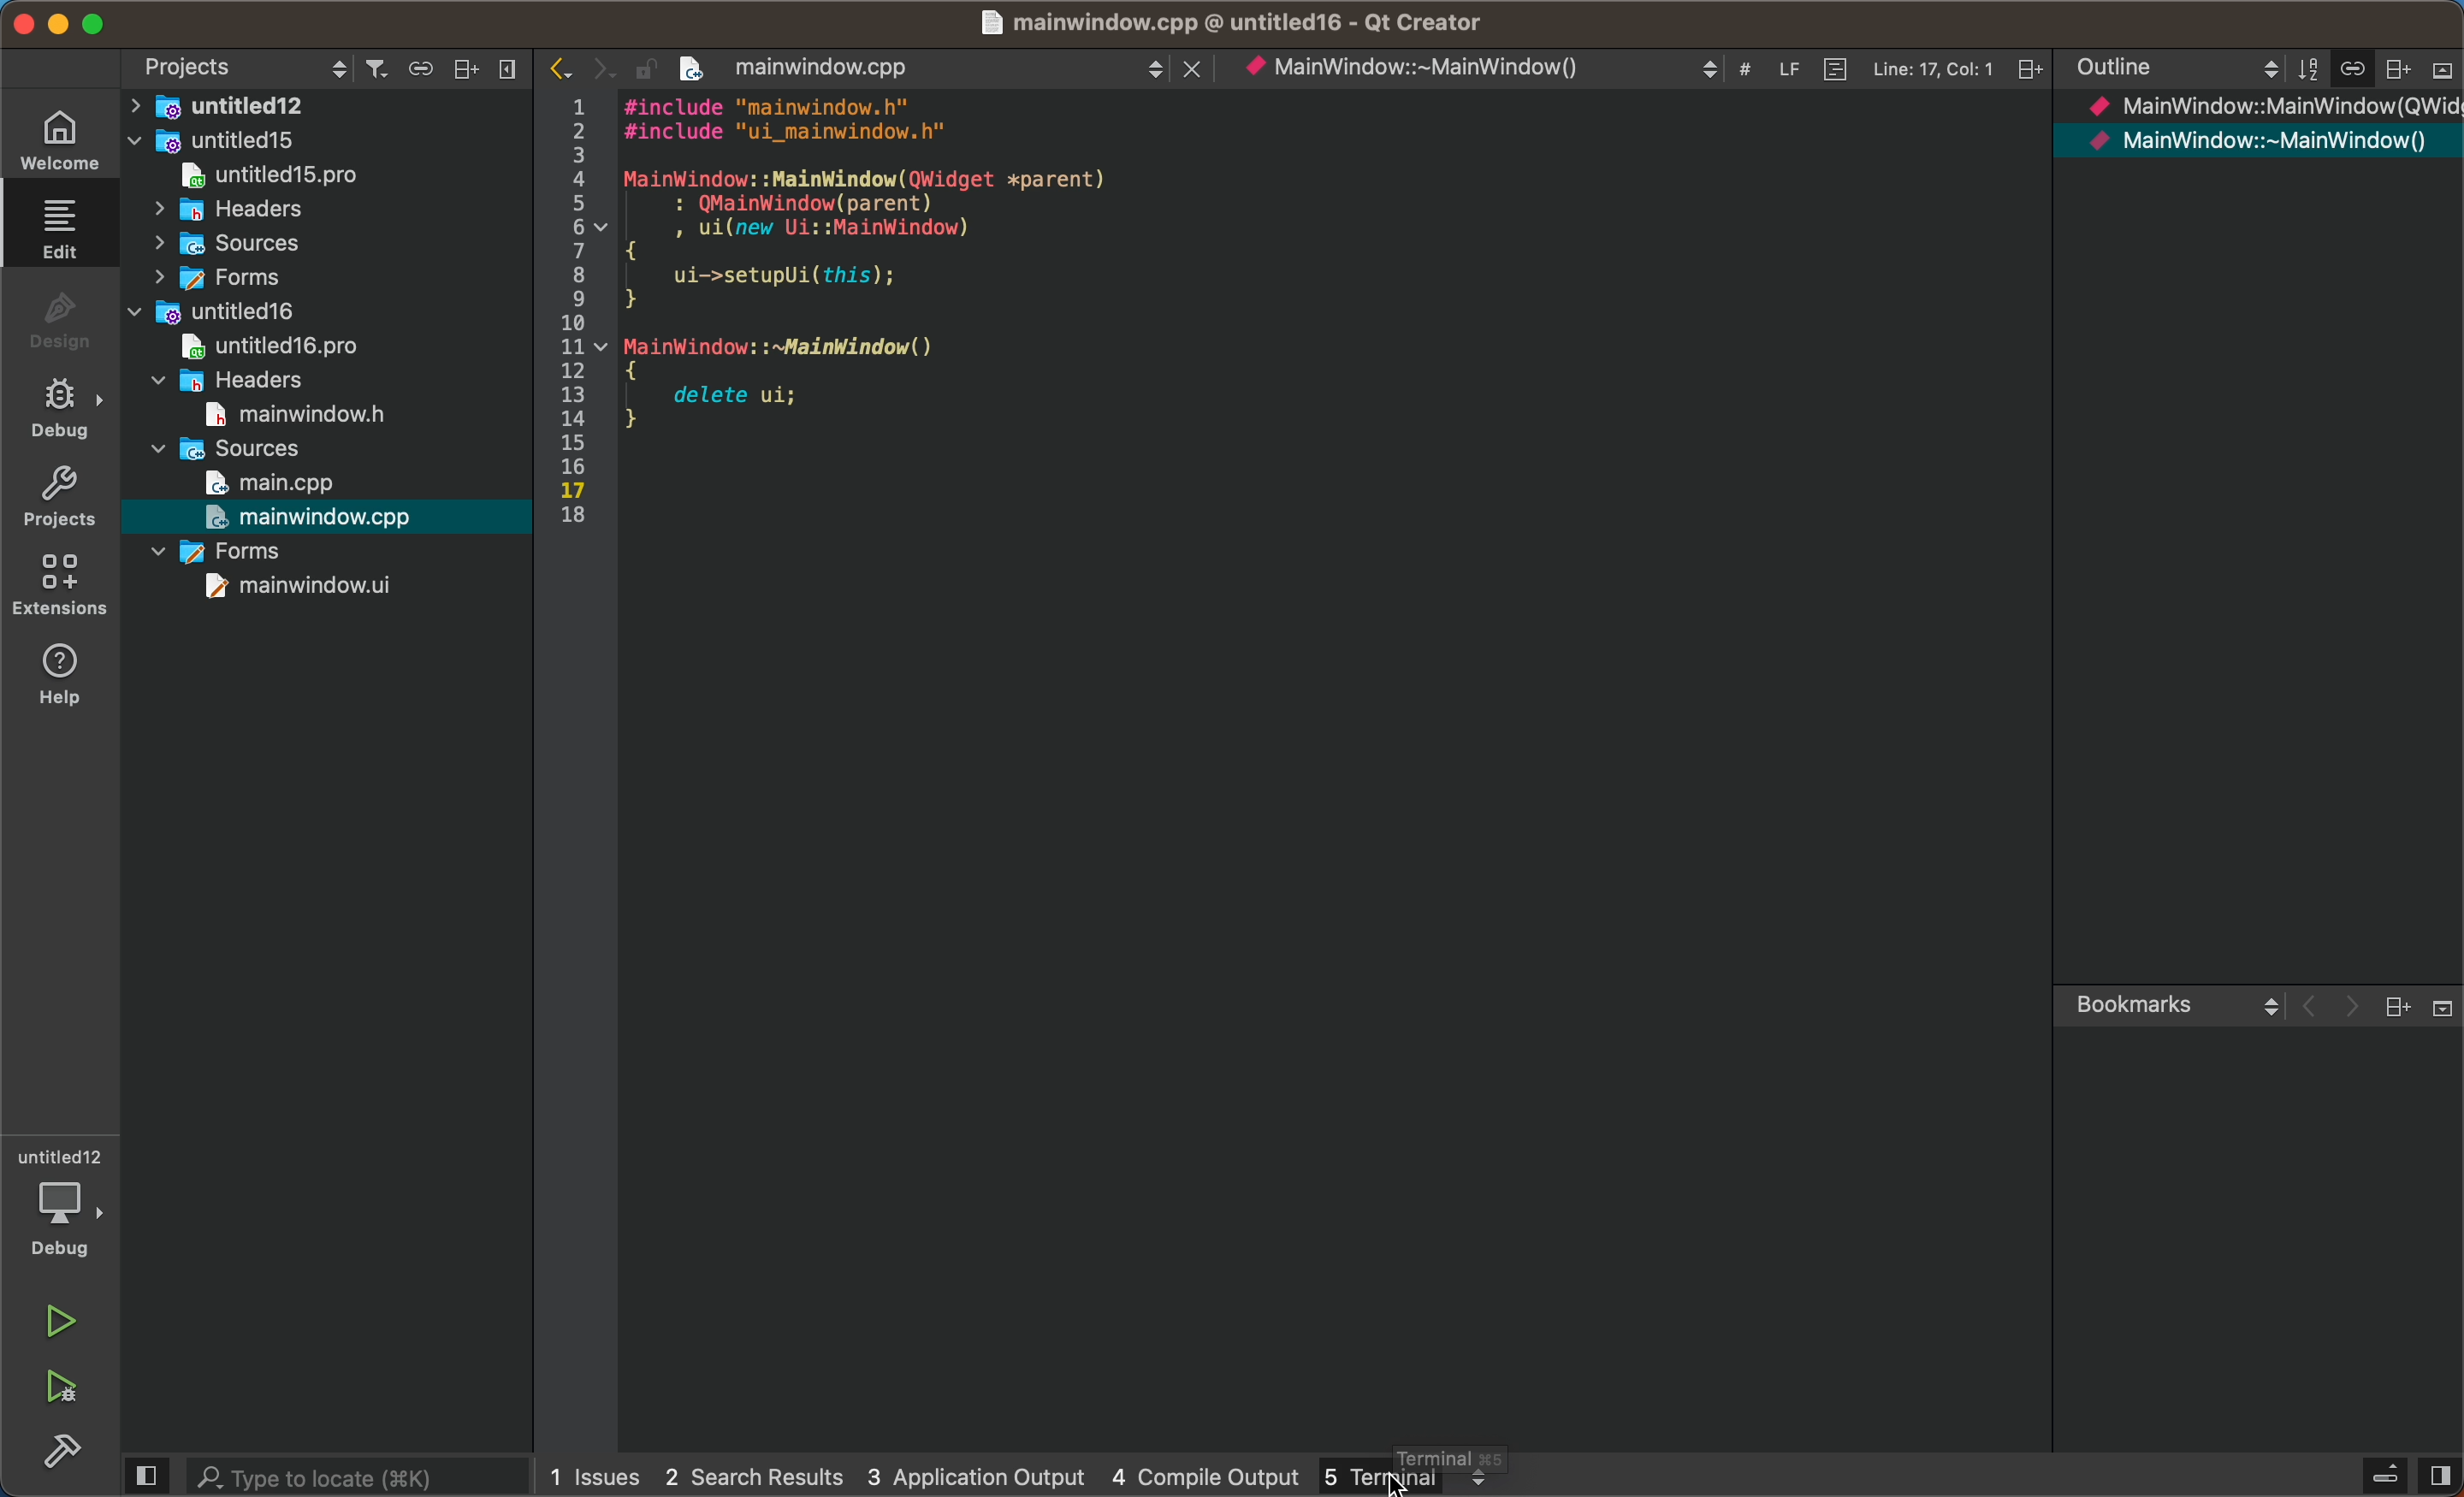 This screenshot has width=2464, height=1497. I want to click on Unlock, so click(640, 67).